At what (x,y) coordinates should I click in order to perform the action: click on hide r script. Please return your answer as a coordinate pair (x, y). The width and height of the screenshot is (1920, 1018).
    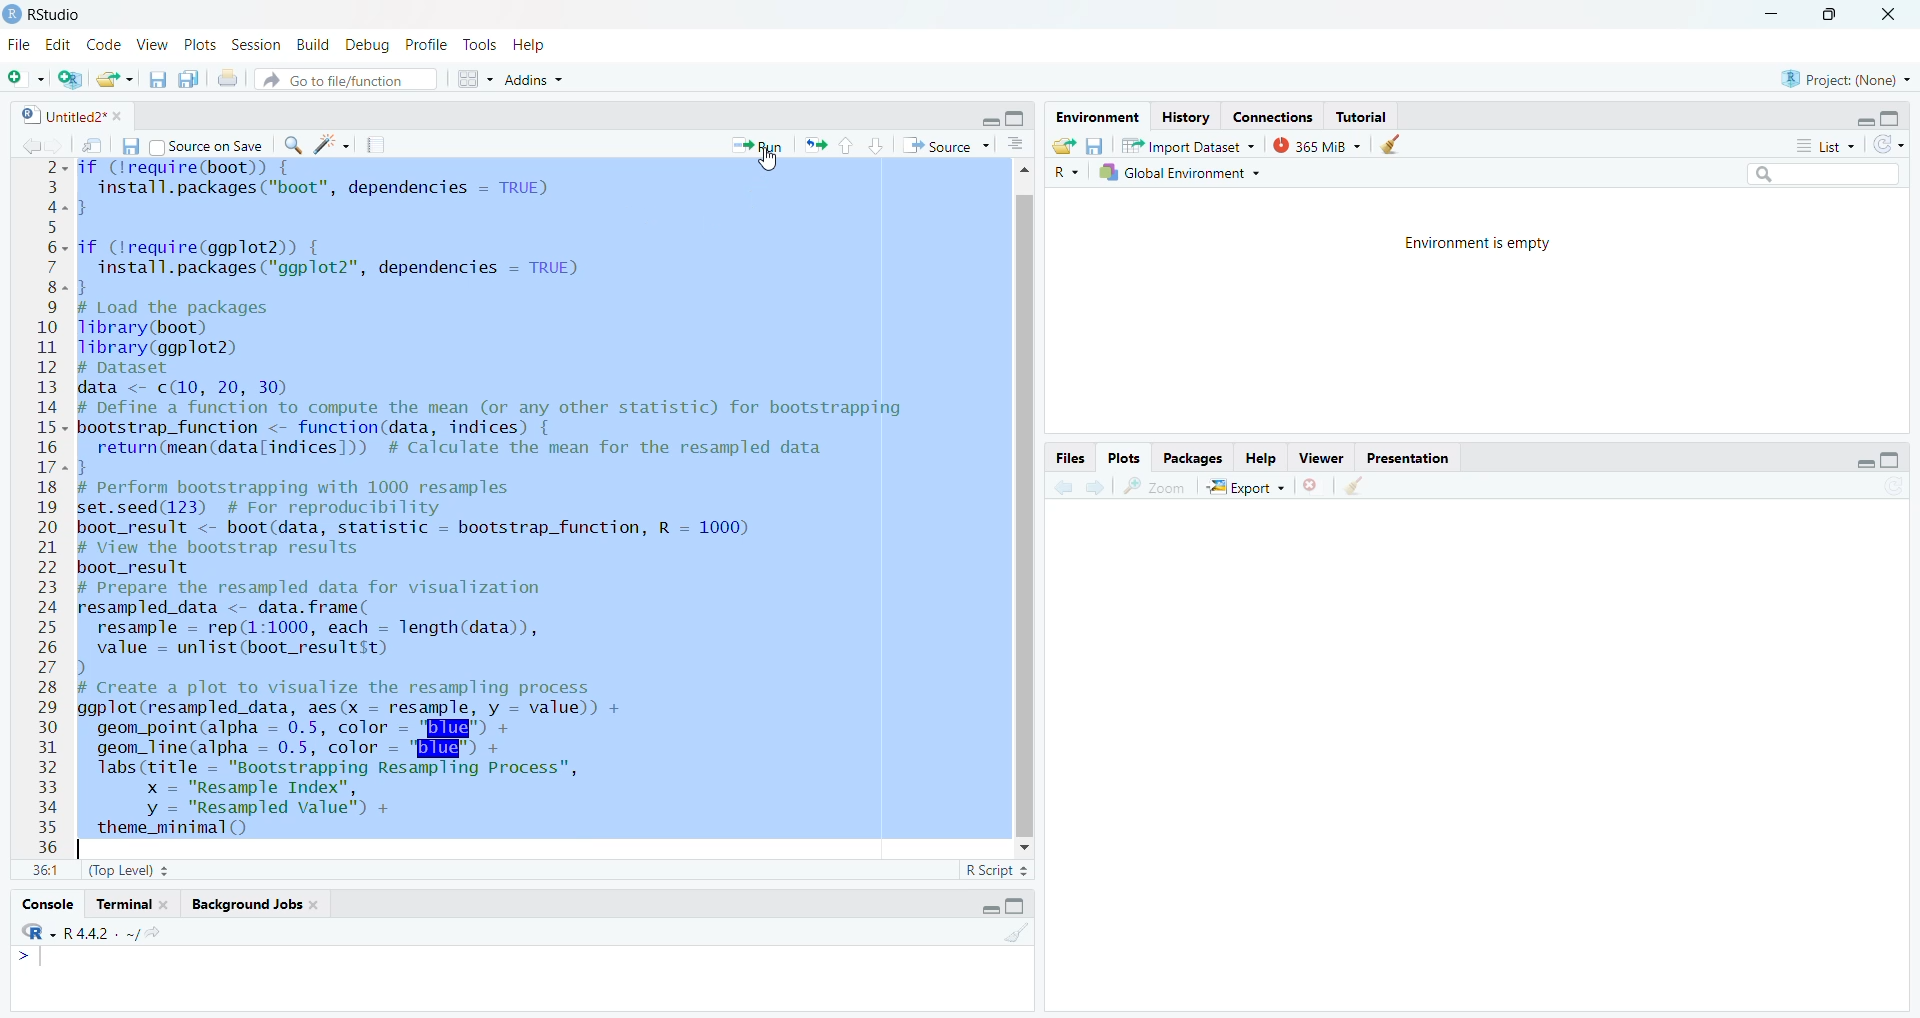
    Looking at the image, I should click on (1859, 463).